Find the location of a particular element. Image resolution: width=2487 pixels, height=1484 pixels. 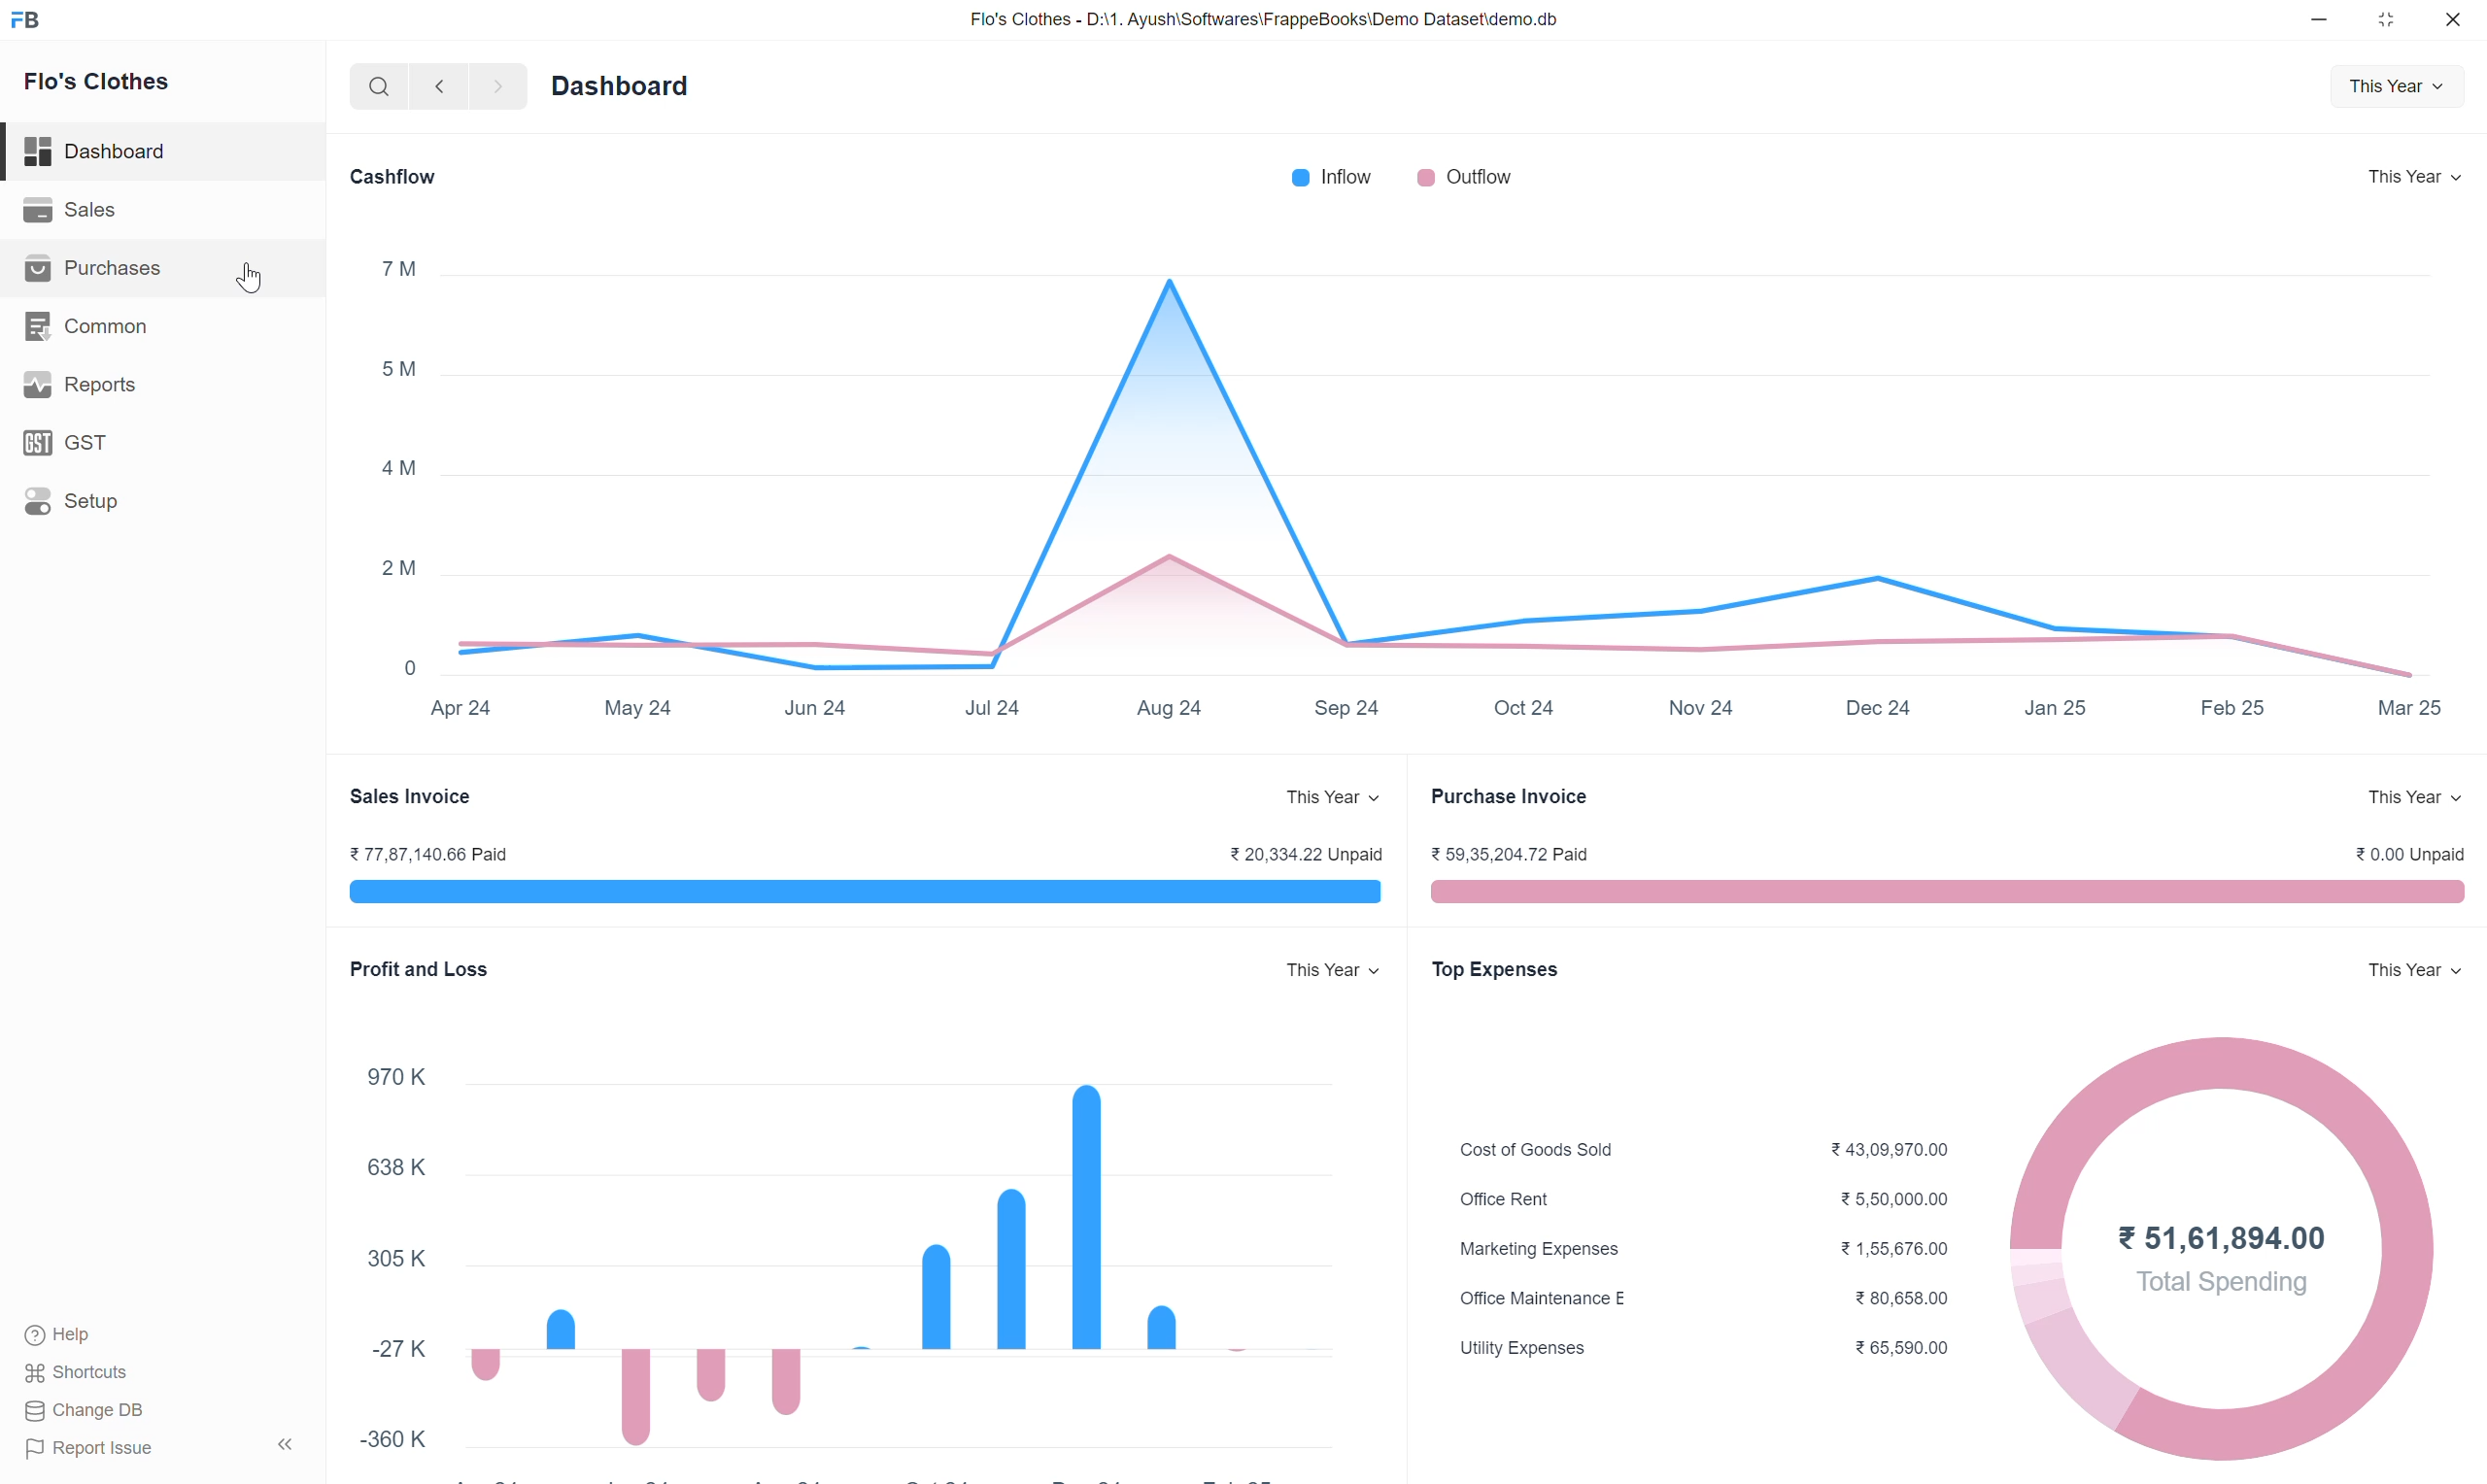

This Year is located at coordinates (2416, 971).